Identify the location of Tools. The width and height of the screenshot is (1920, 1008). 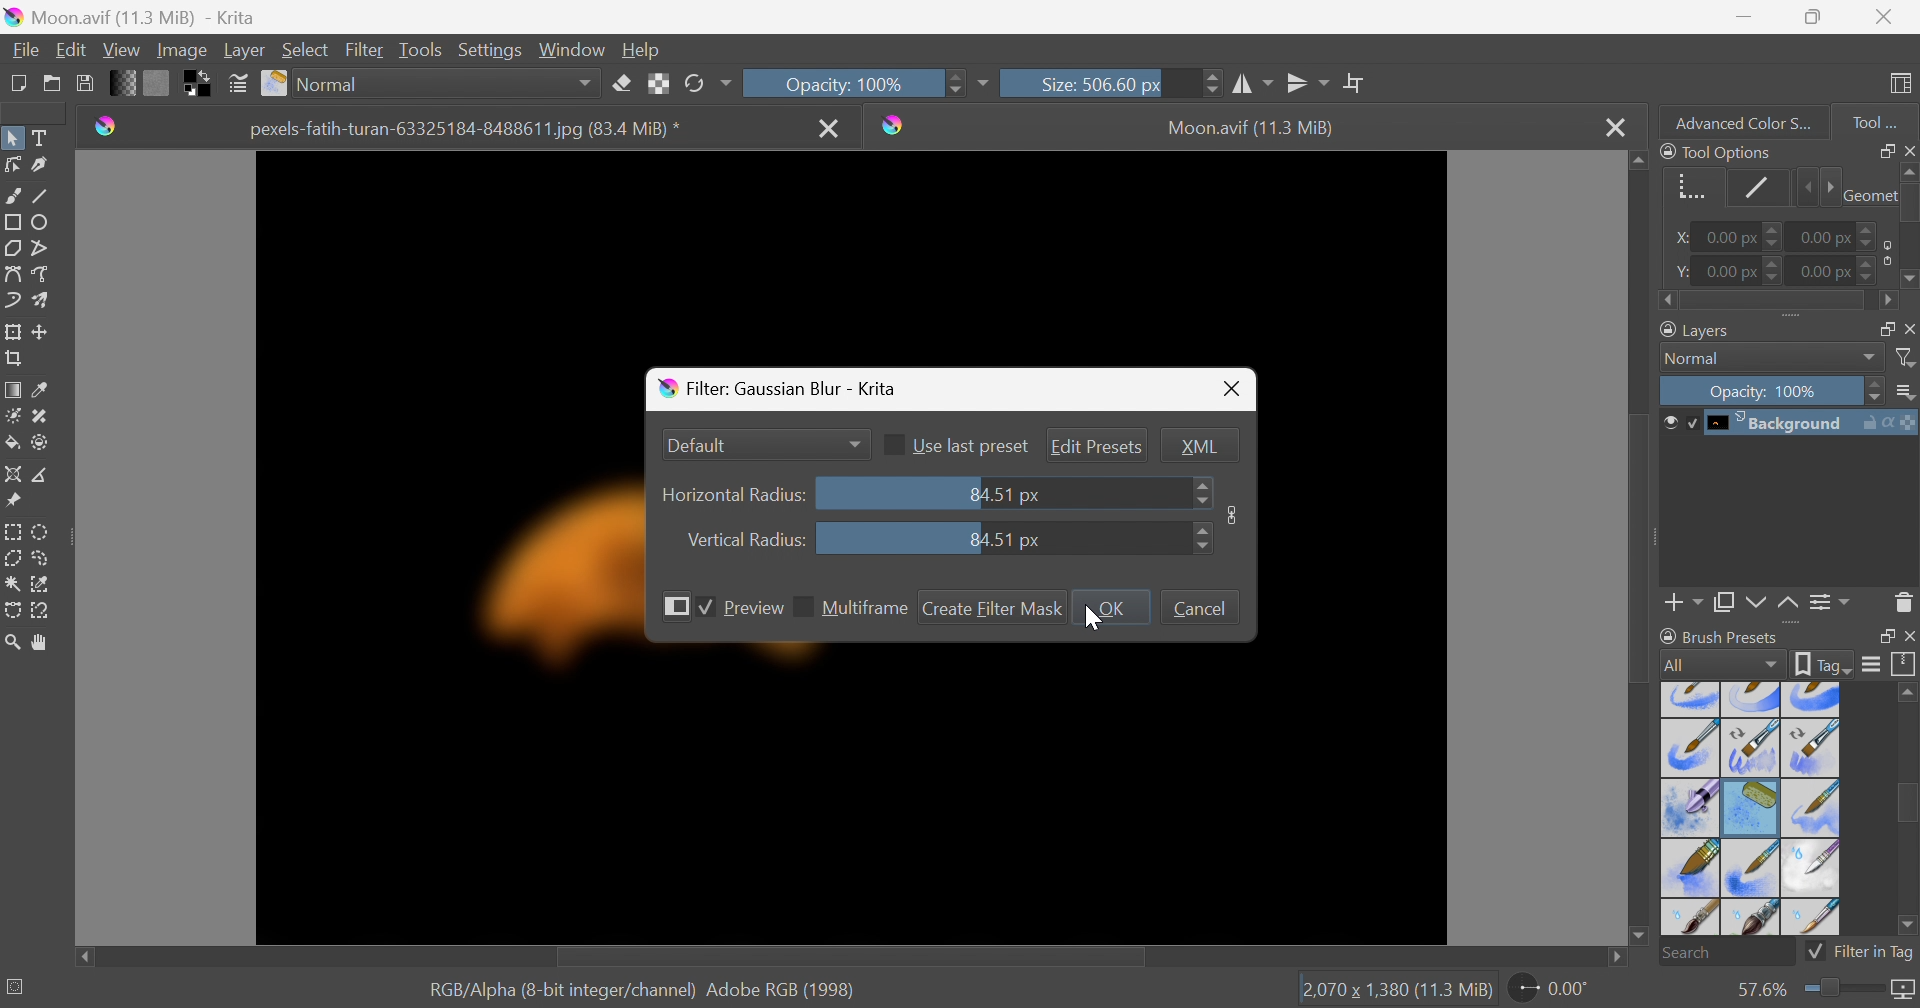
(419, 51).